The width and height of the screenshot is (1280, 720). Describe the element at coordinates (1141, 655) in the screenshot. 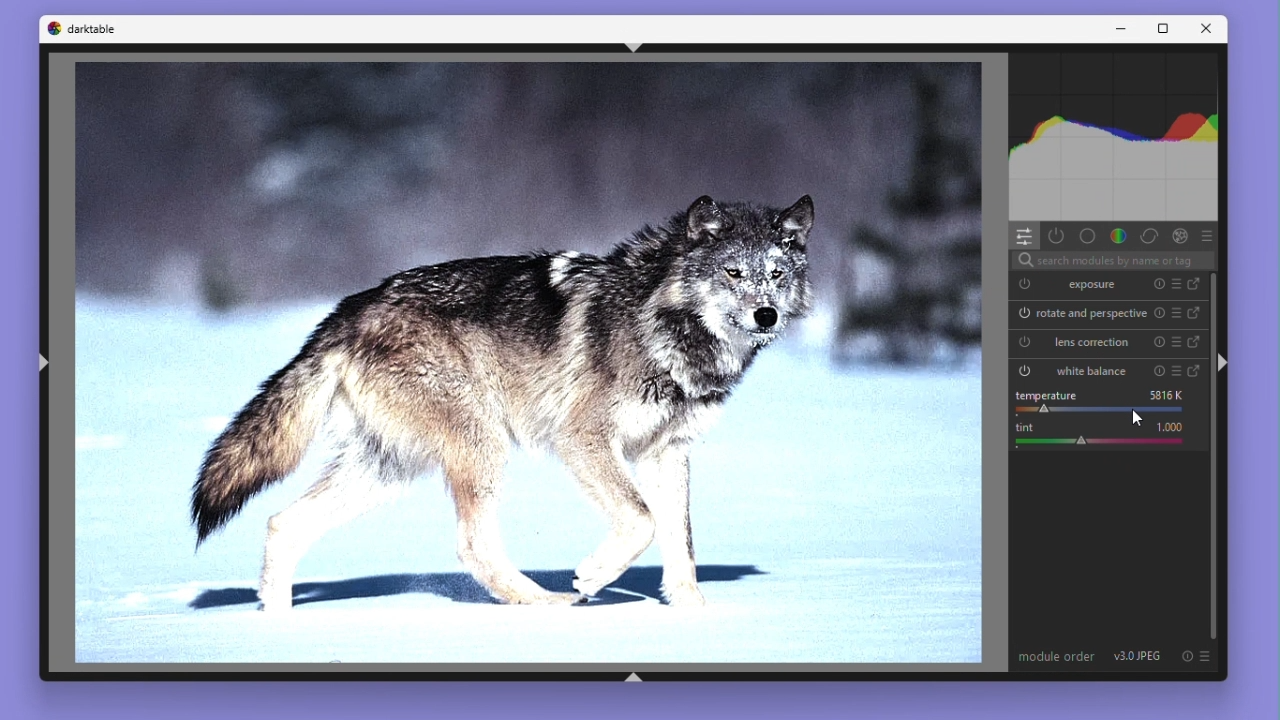

I see `Version 3.0 JPEG` at that location.